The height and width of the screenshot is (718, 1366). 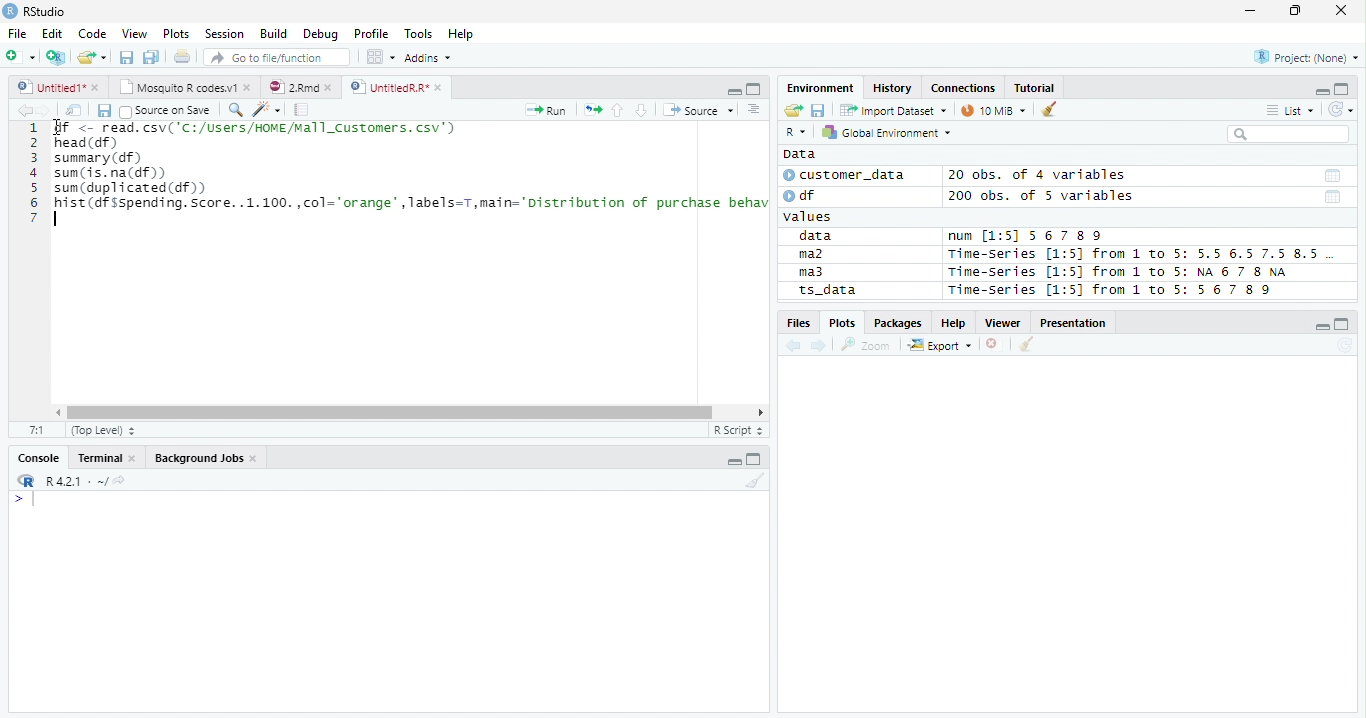 I want to click on num [1:5] 567 89, so click(x=1026, y=236).